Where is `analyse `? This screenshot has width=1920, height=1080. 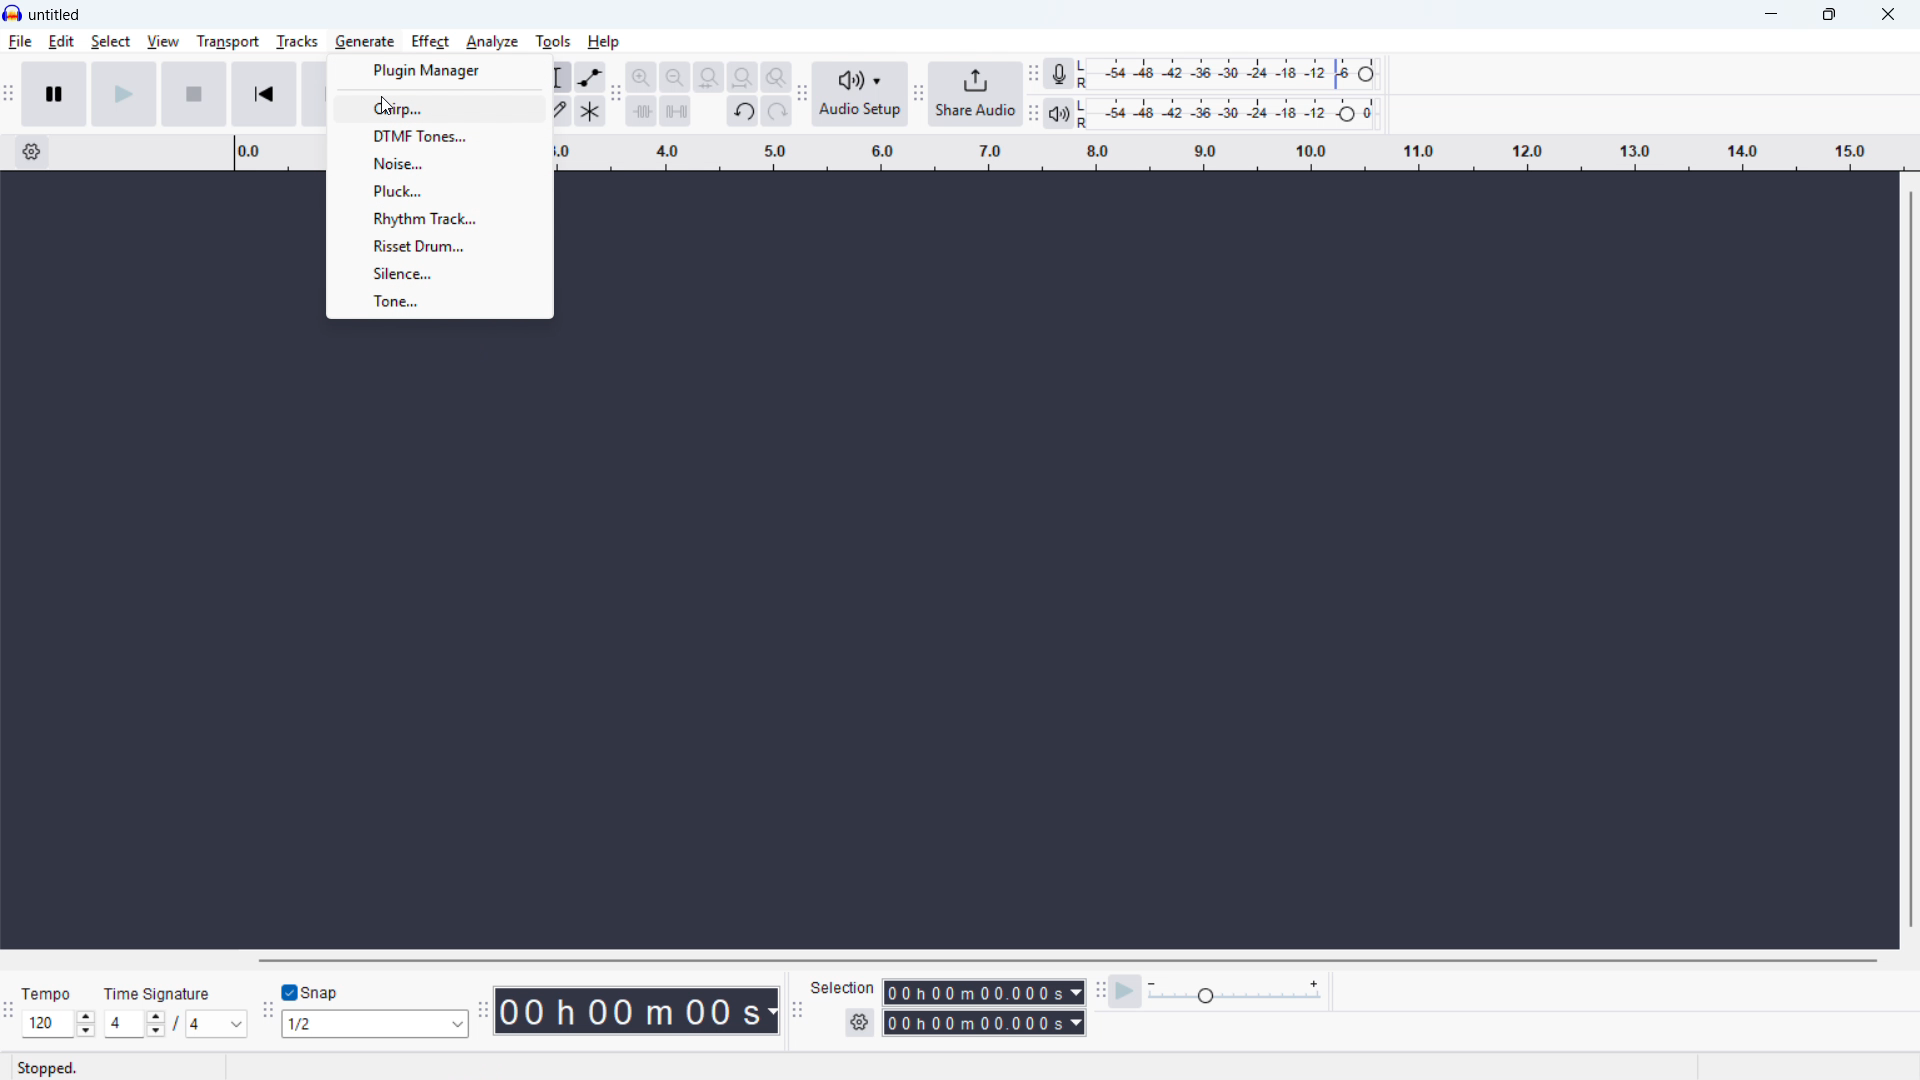
analyse  is located at coordinates (491, 43).